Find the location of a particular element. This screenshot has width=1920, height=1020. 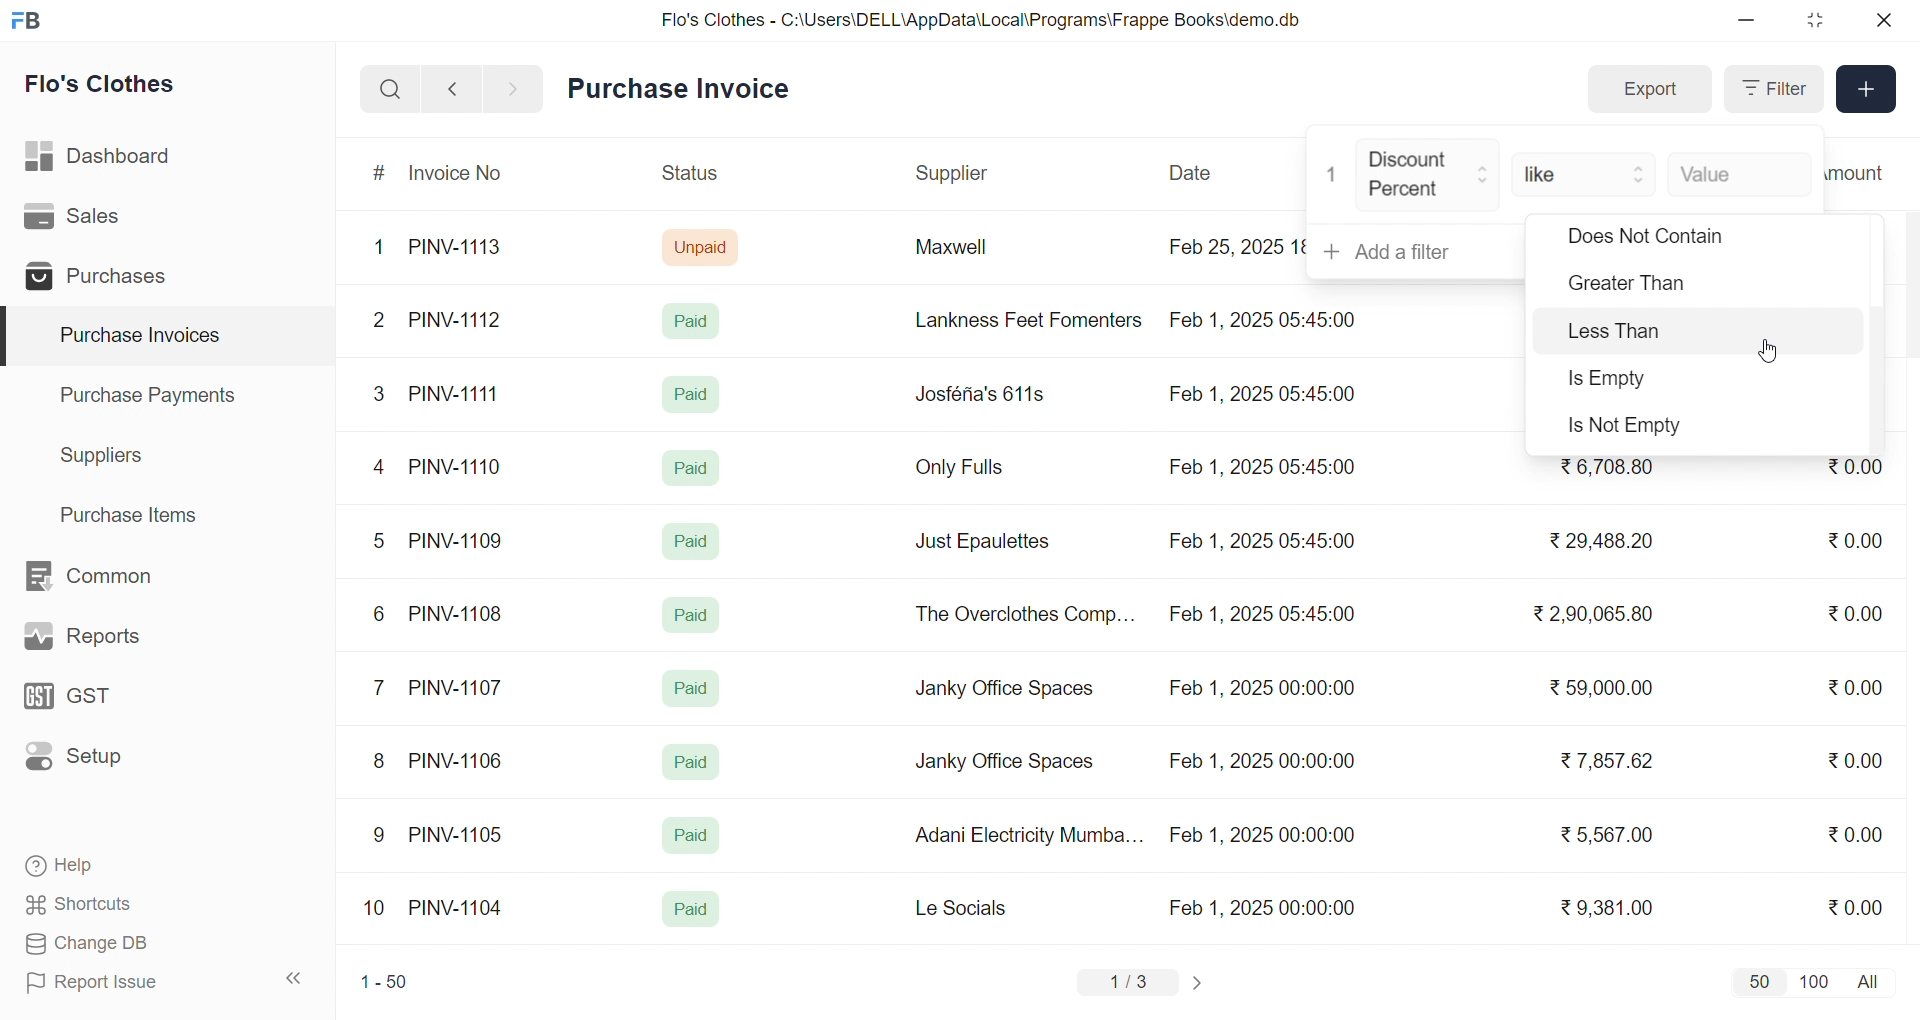

Paid is located at coordinates (696, 320).